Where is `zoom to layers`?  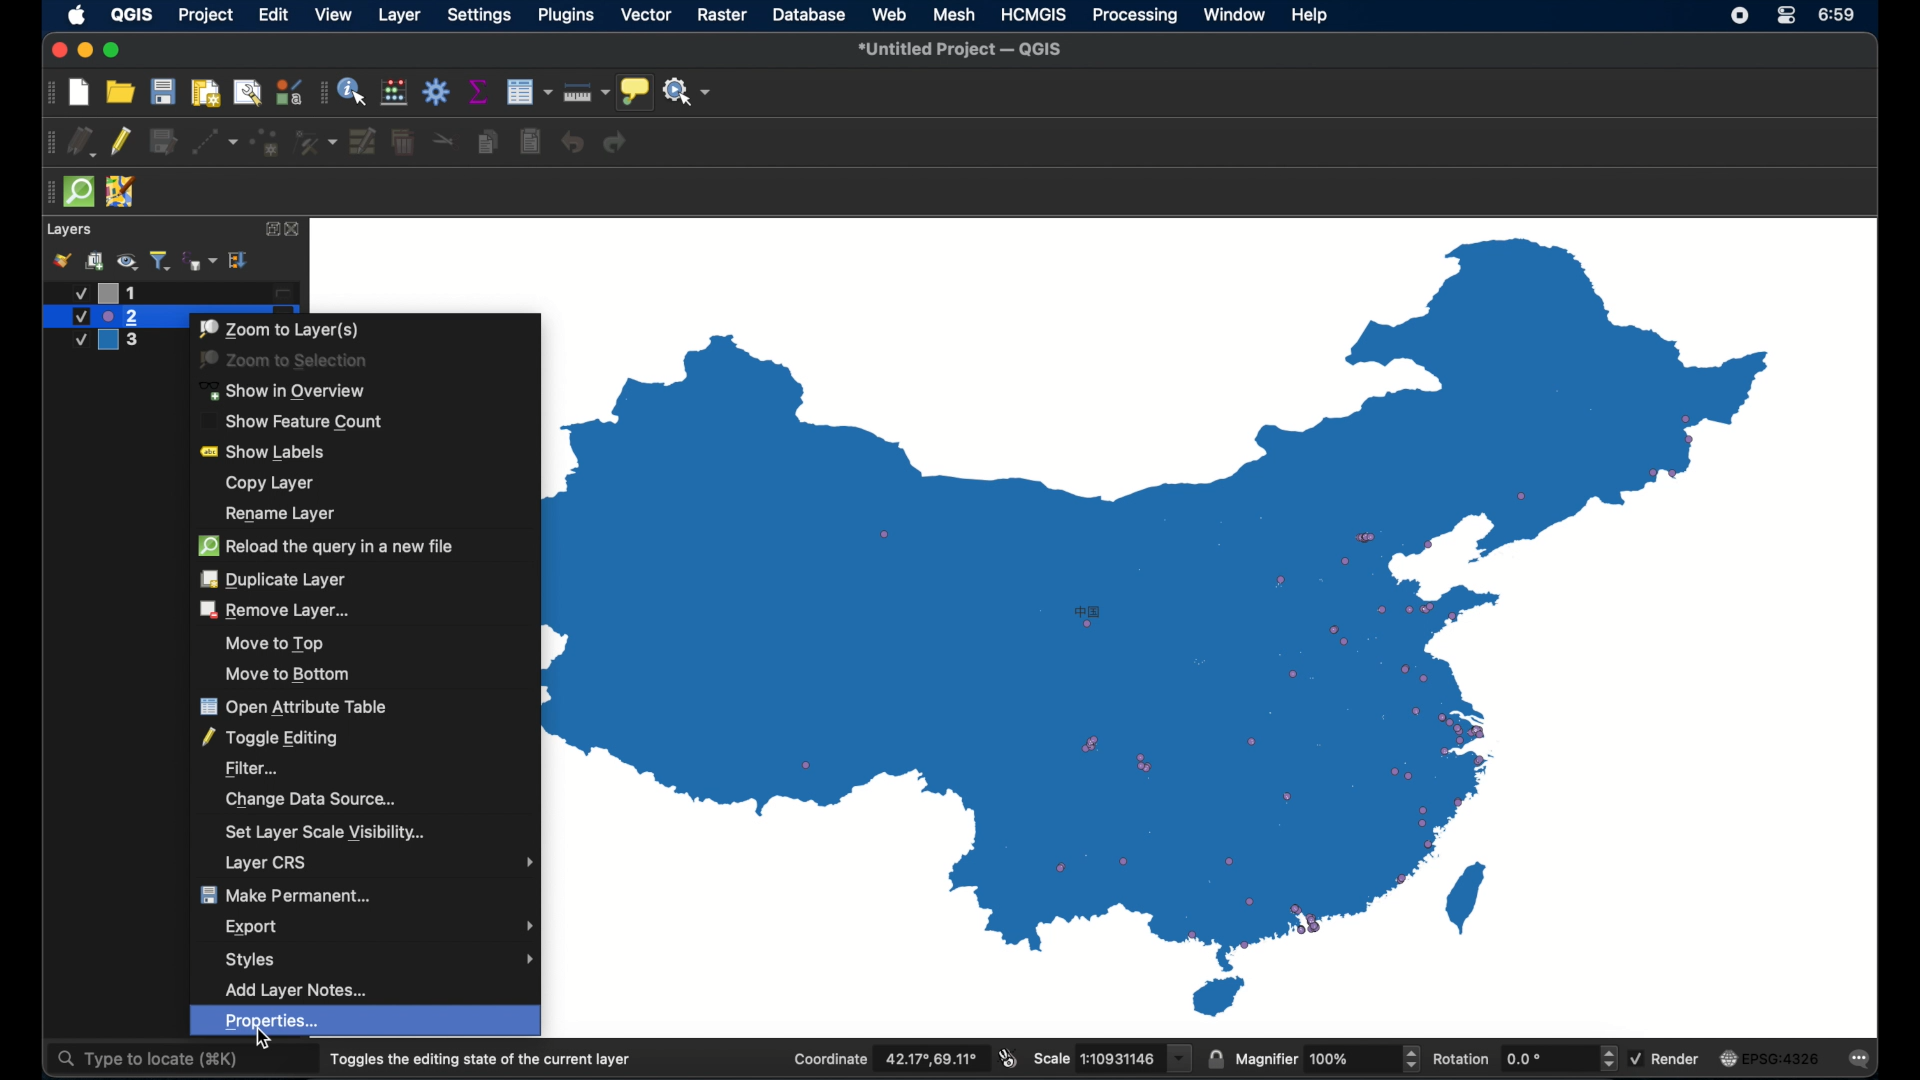
zoom to layers is located at coordinates (281, 328).